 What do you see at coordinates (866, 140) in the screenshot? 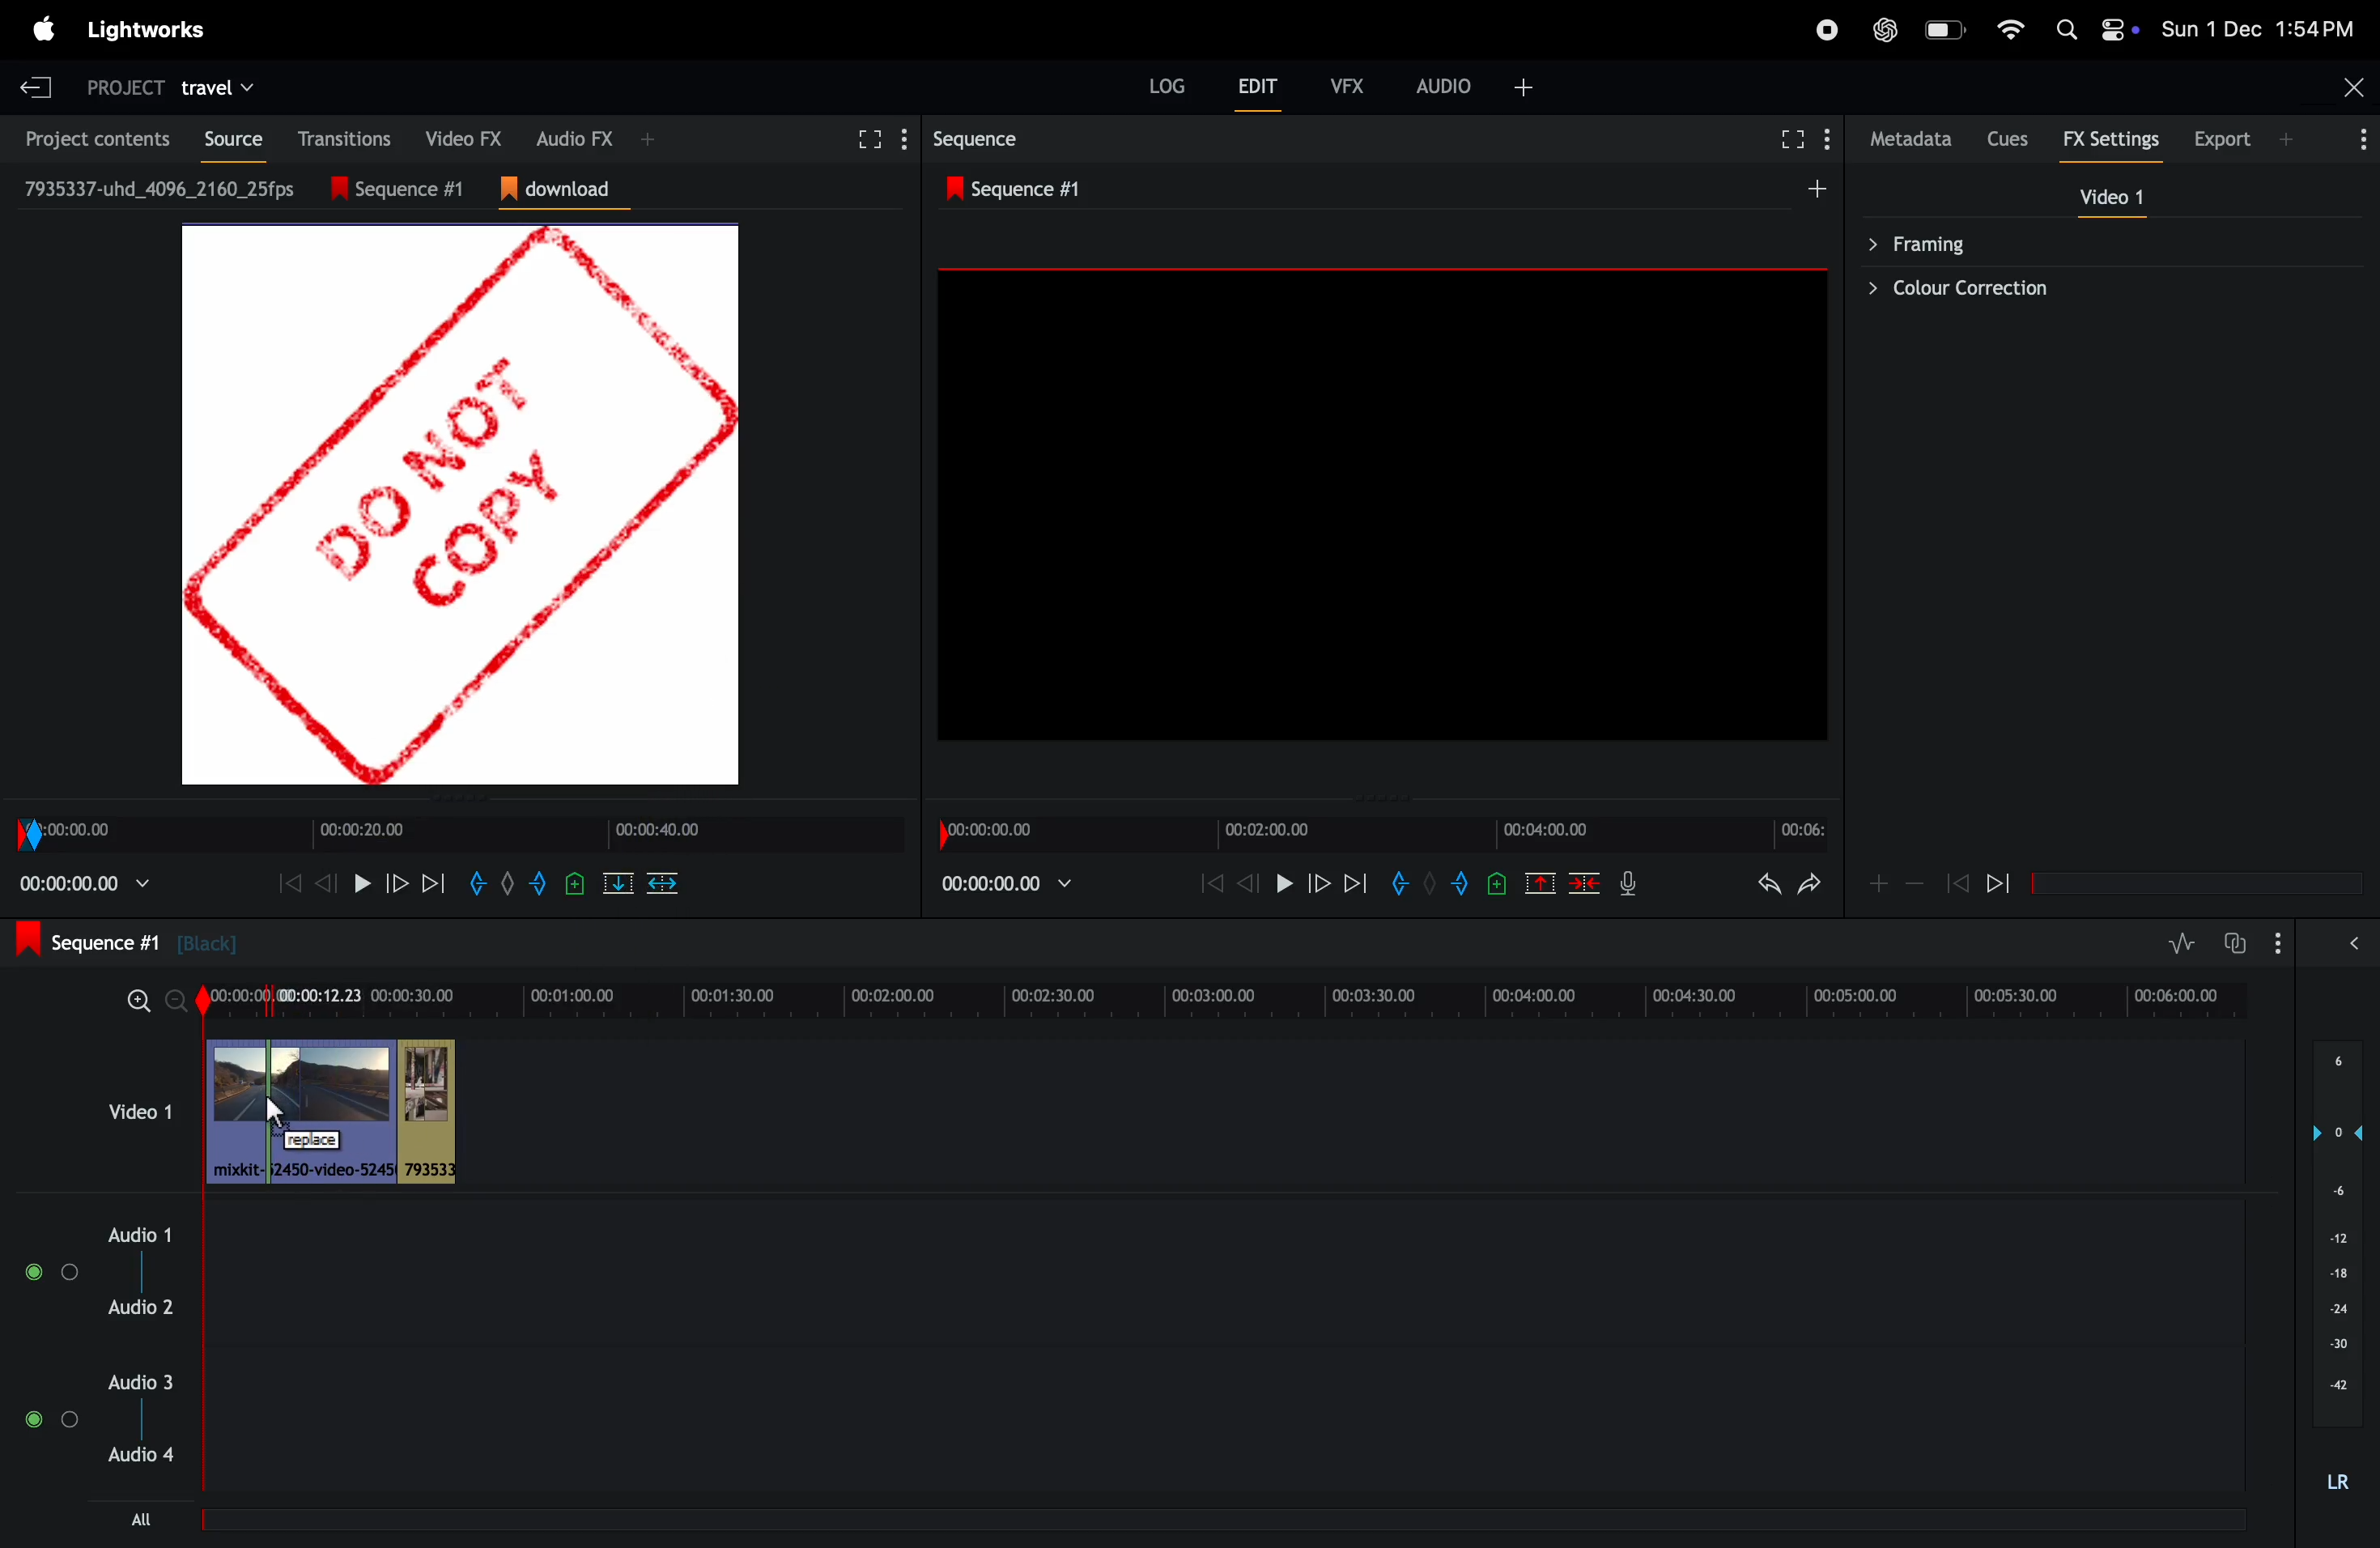
I see `full screen` at bounding box center [866, 140].